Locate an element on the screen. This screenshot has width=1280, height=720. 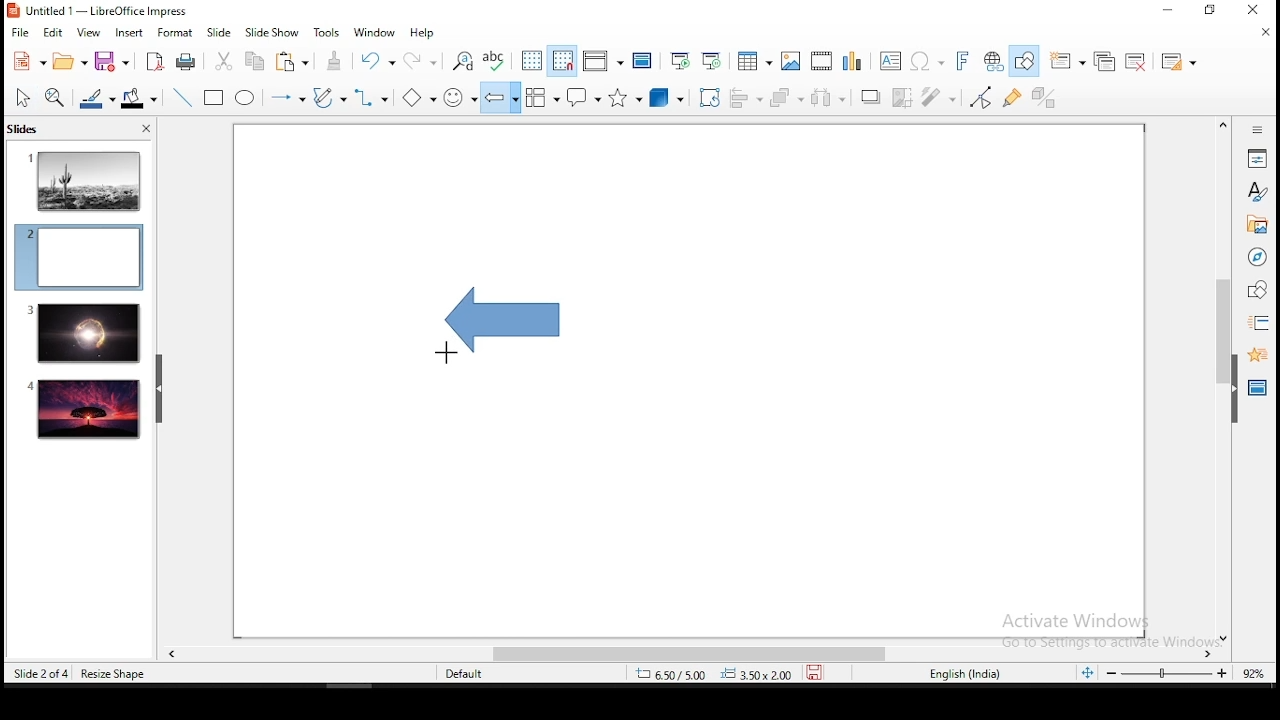
0.00x0.00 is located at coordinates (757, 674).